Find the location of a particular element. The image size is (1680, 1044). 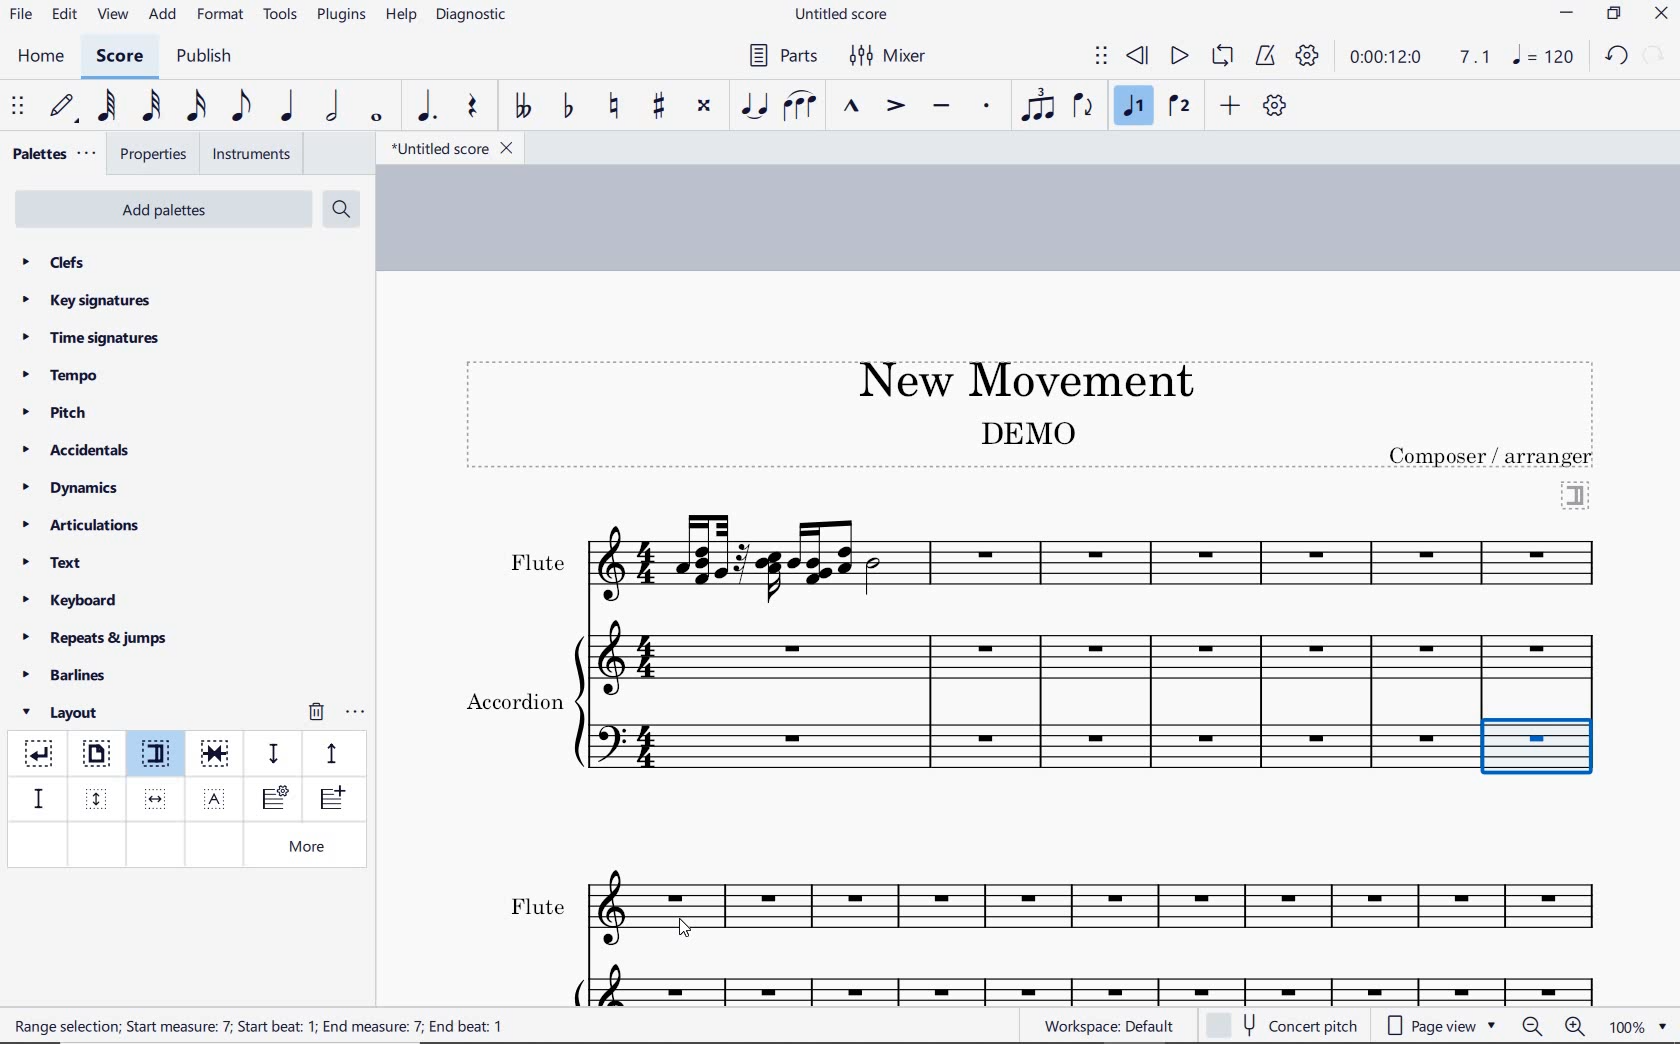

plugins is located at coordinates (341, 16).